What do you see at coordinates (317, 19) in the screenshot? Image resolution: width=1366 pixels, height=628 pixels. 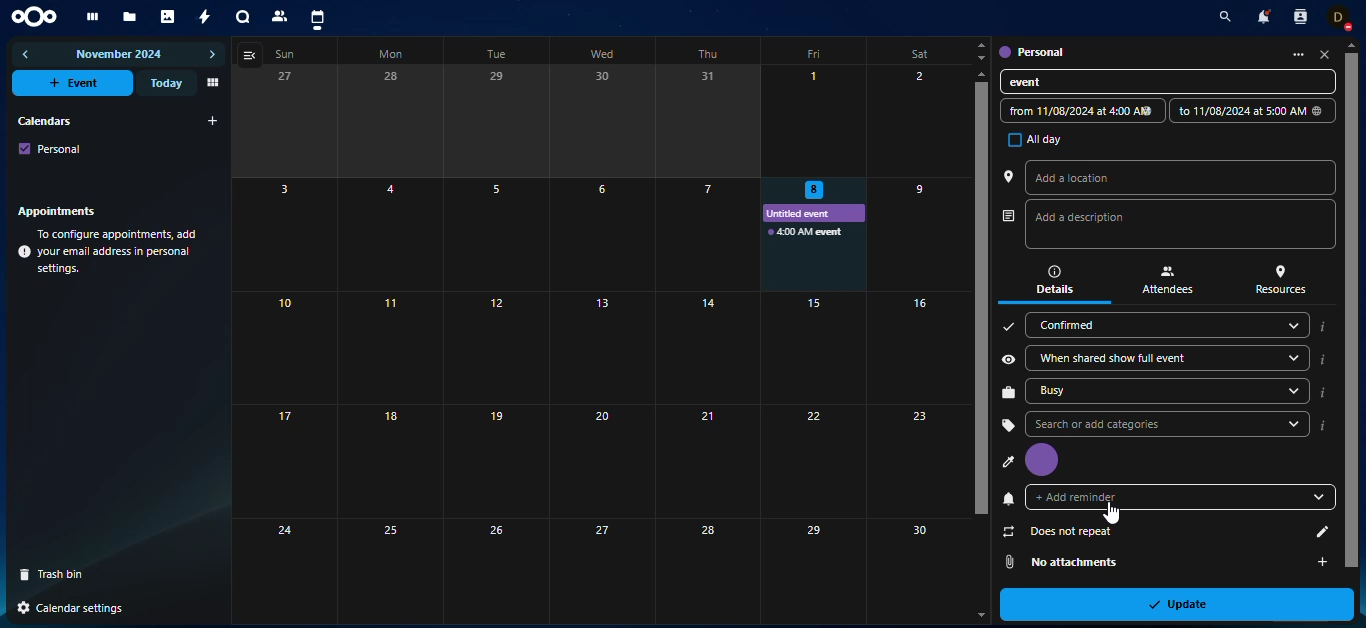 I see `calendar` at bounding box center [317, 19].